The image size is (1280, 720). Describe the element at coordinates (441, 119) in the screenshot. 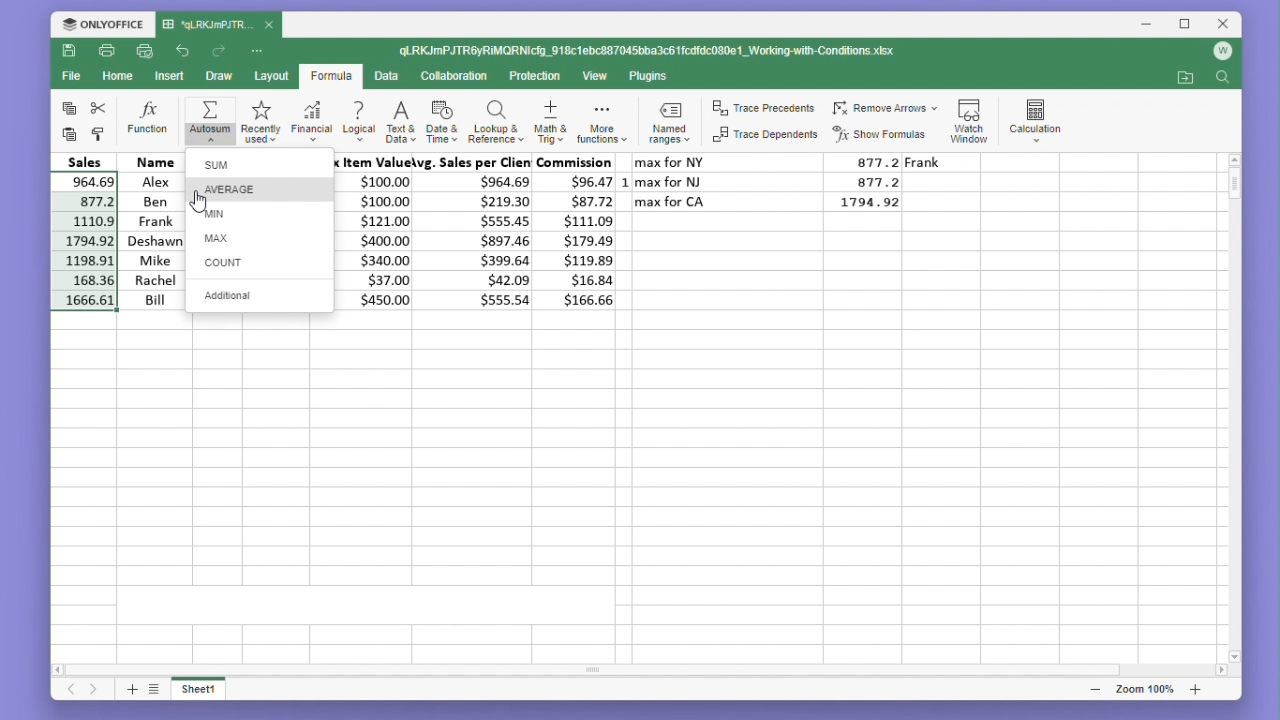

I see `Date and time` at that location.